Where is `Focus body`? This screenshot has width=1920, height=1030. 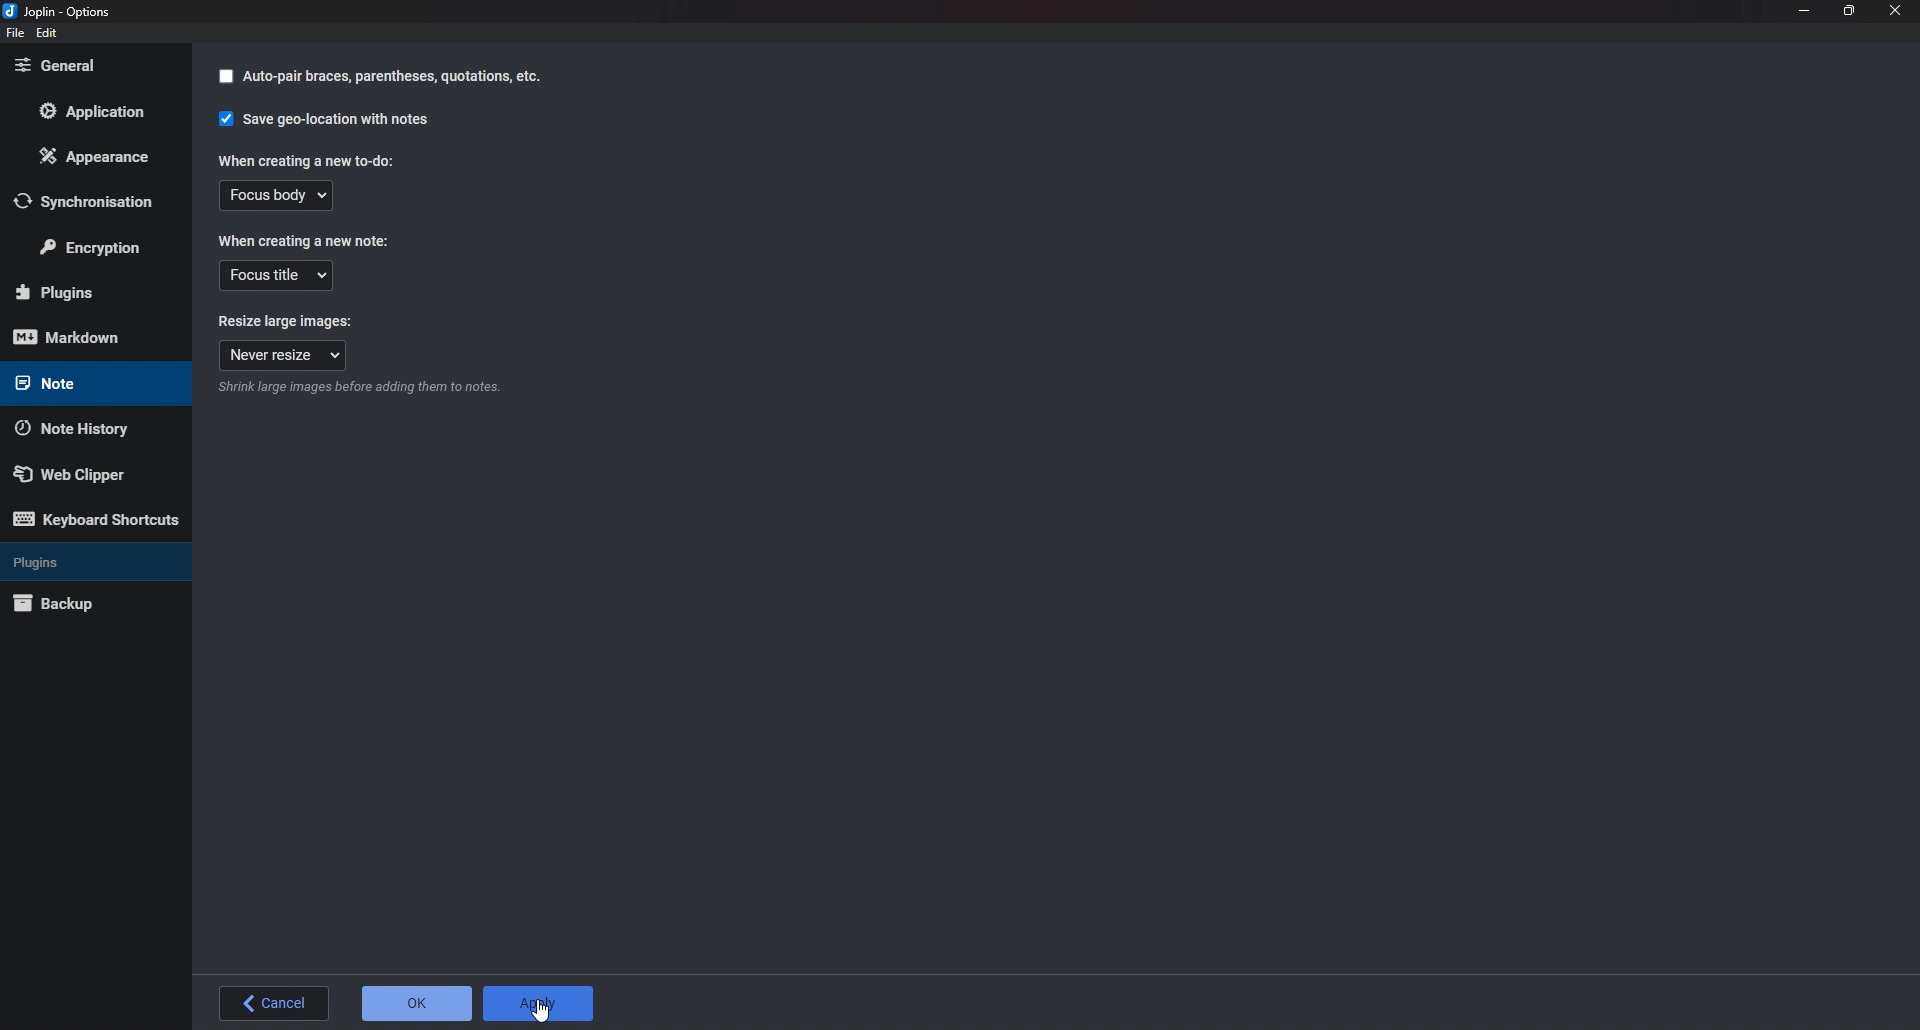 Focus body is located at coordinates (271, 197).